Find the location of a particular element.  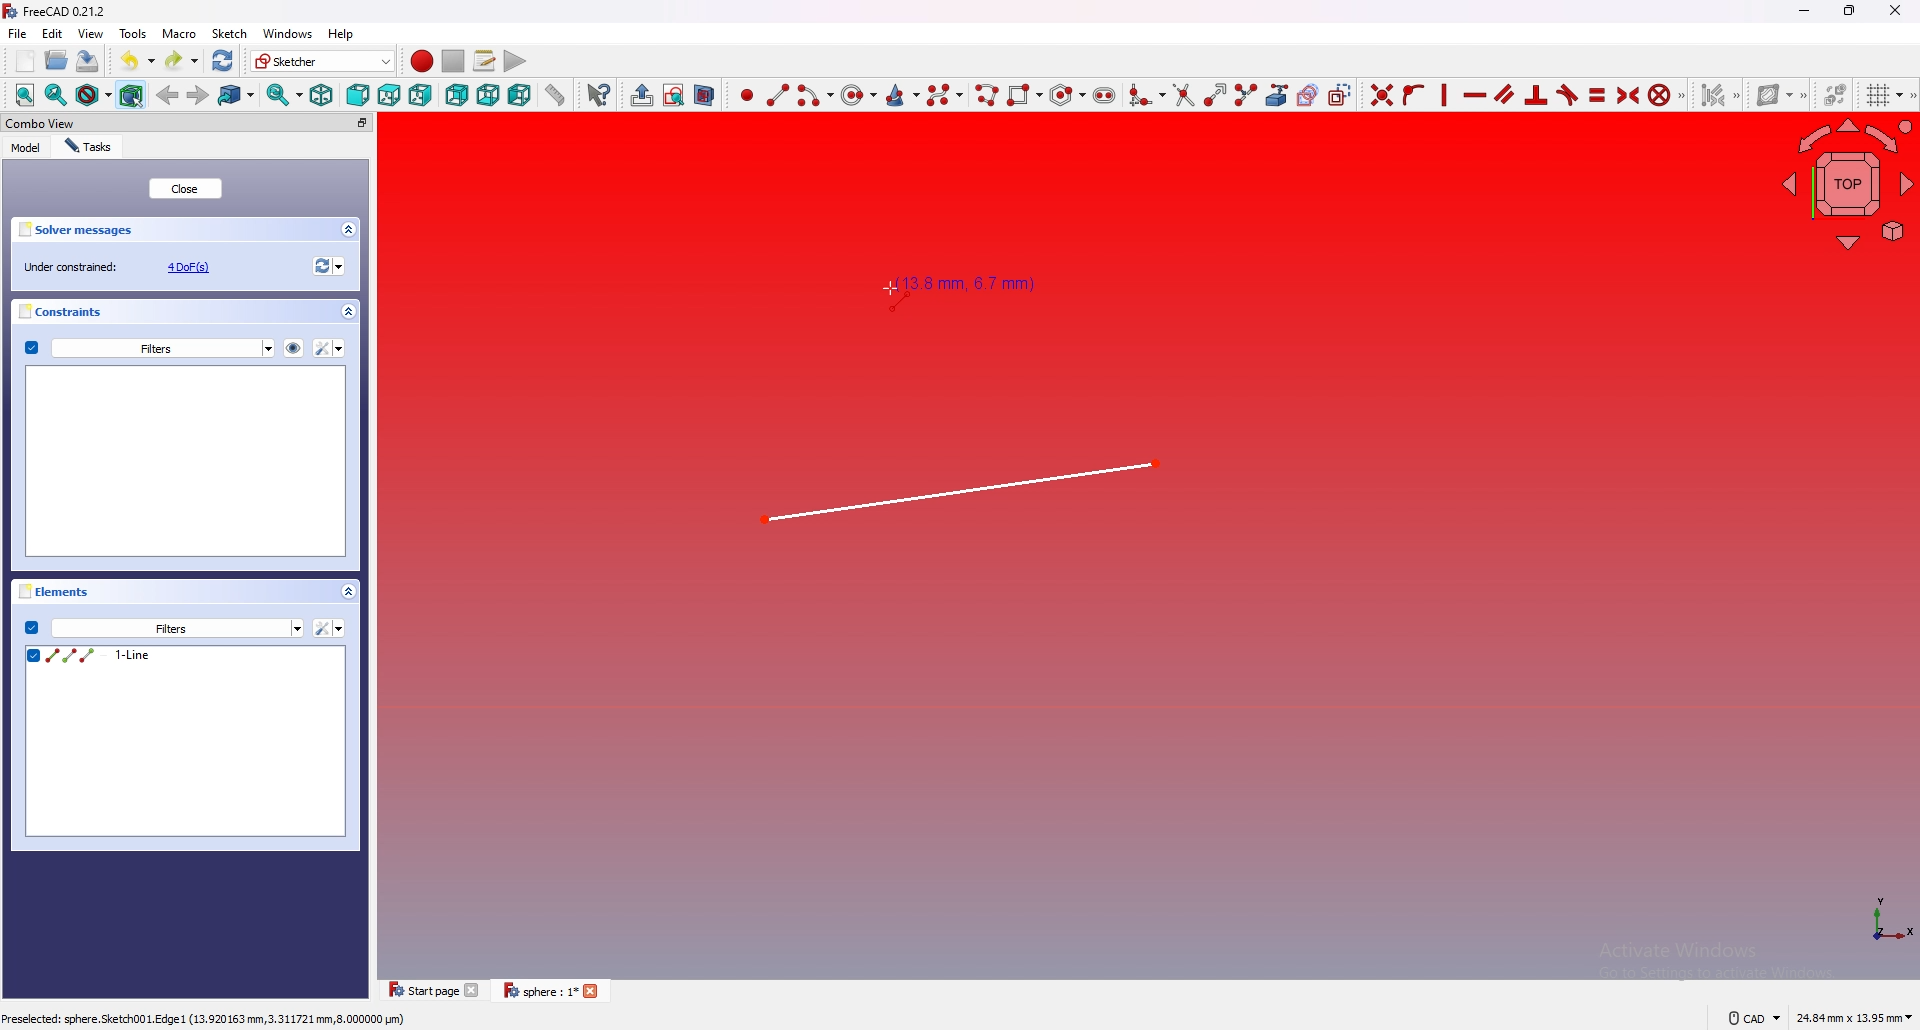

Undo is located at coordinates (130, 59).